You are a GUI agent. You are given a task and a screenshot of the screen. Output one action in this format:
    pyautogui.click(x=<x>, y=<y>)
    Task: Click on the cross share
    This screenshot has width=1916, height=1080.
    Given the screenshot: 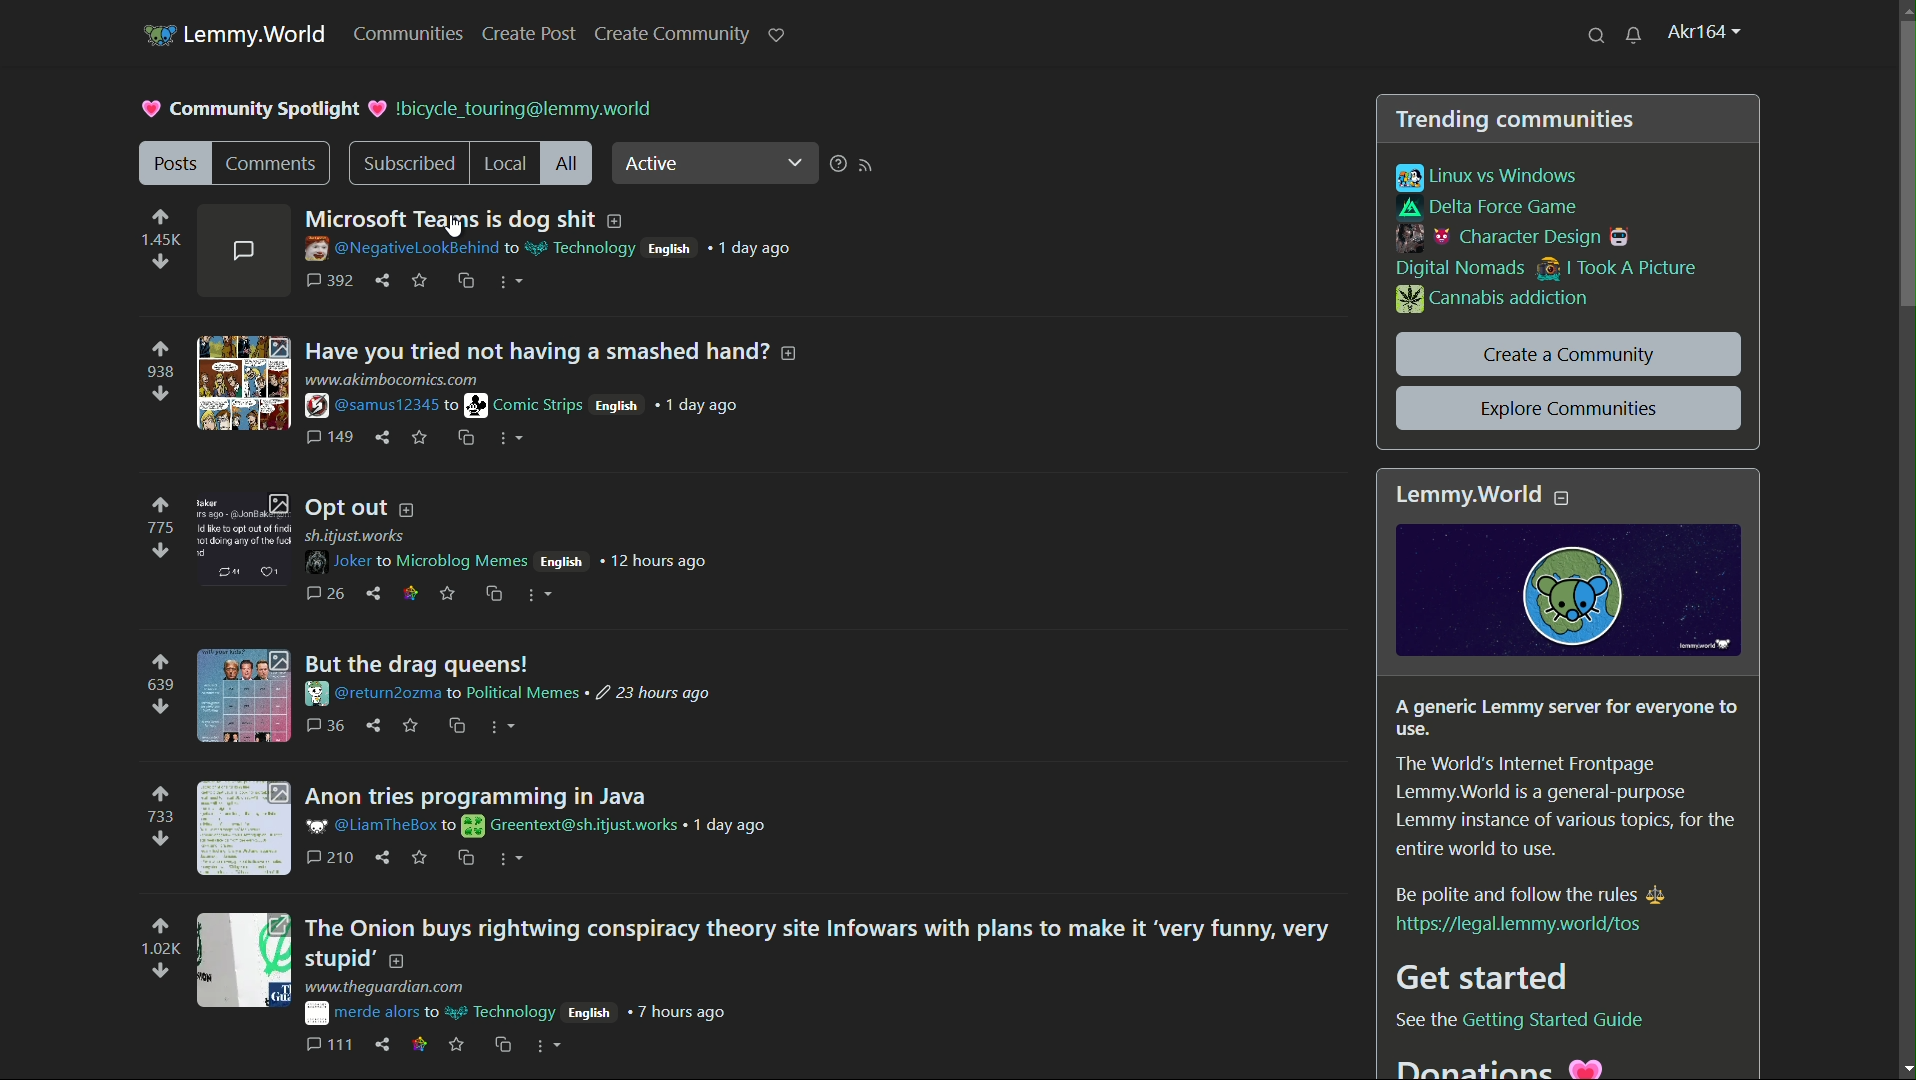 What is the action you would take?
    pyautogui.click(x=467, y=281)
    